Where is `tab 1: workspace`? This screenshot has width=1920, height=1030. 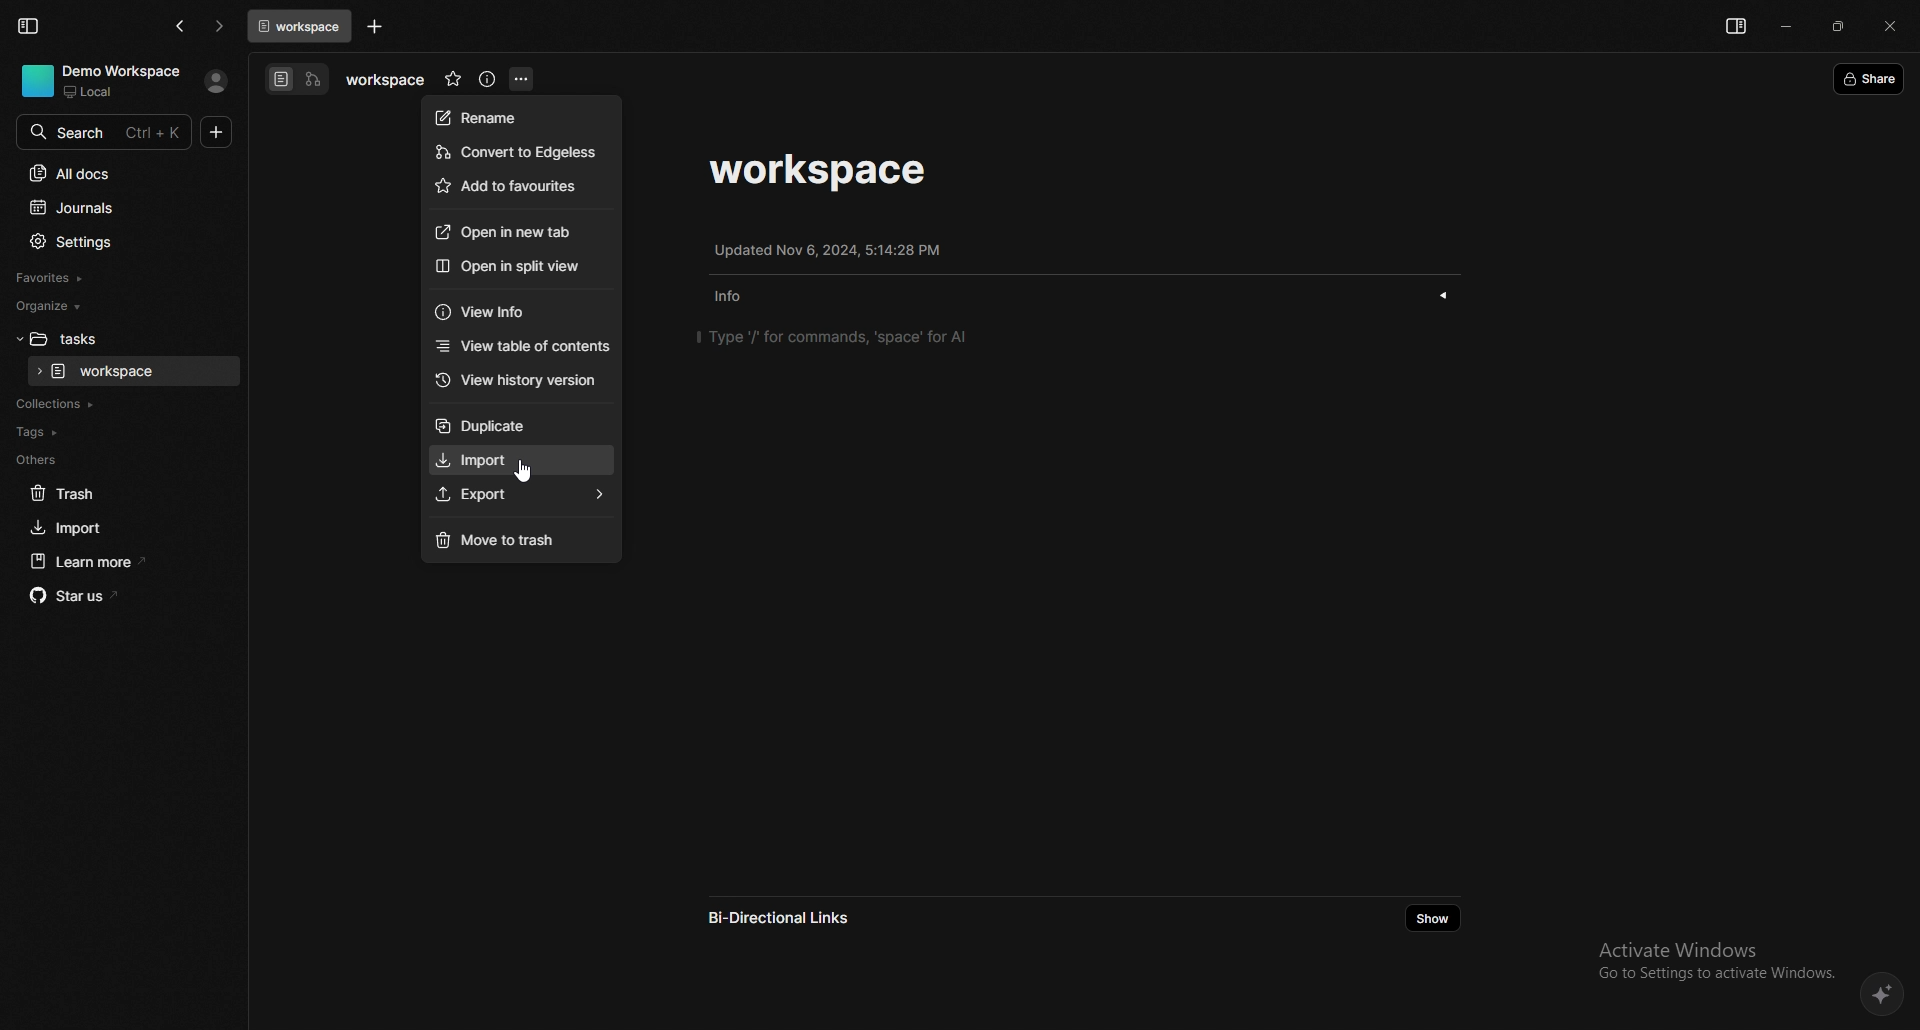 tab 1: workspace is located at coordinates (298, 26).